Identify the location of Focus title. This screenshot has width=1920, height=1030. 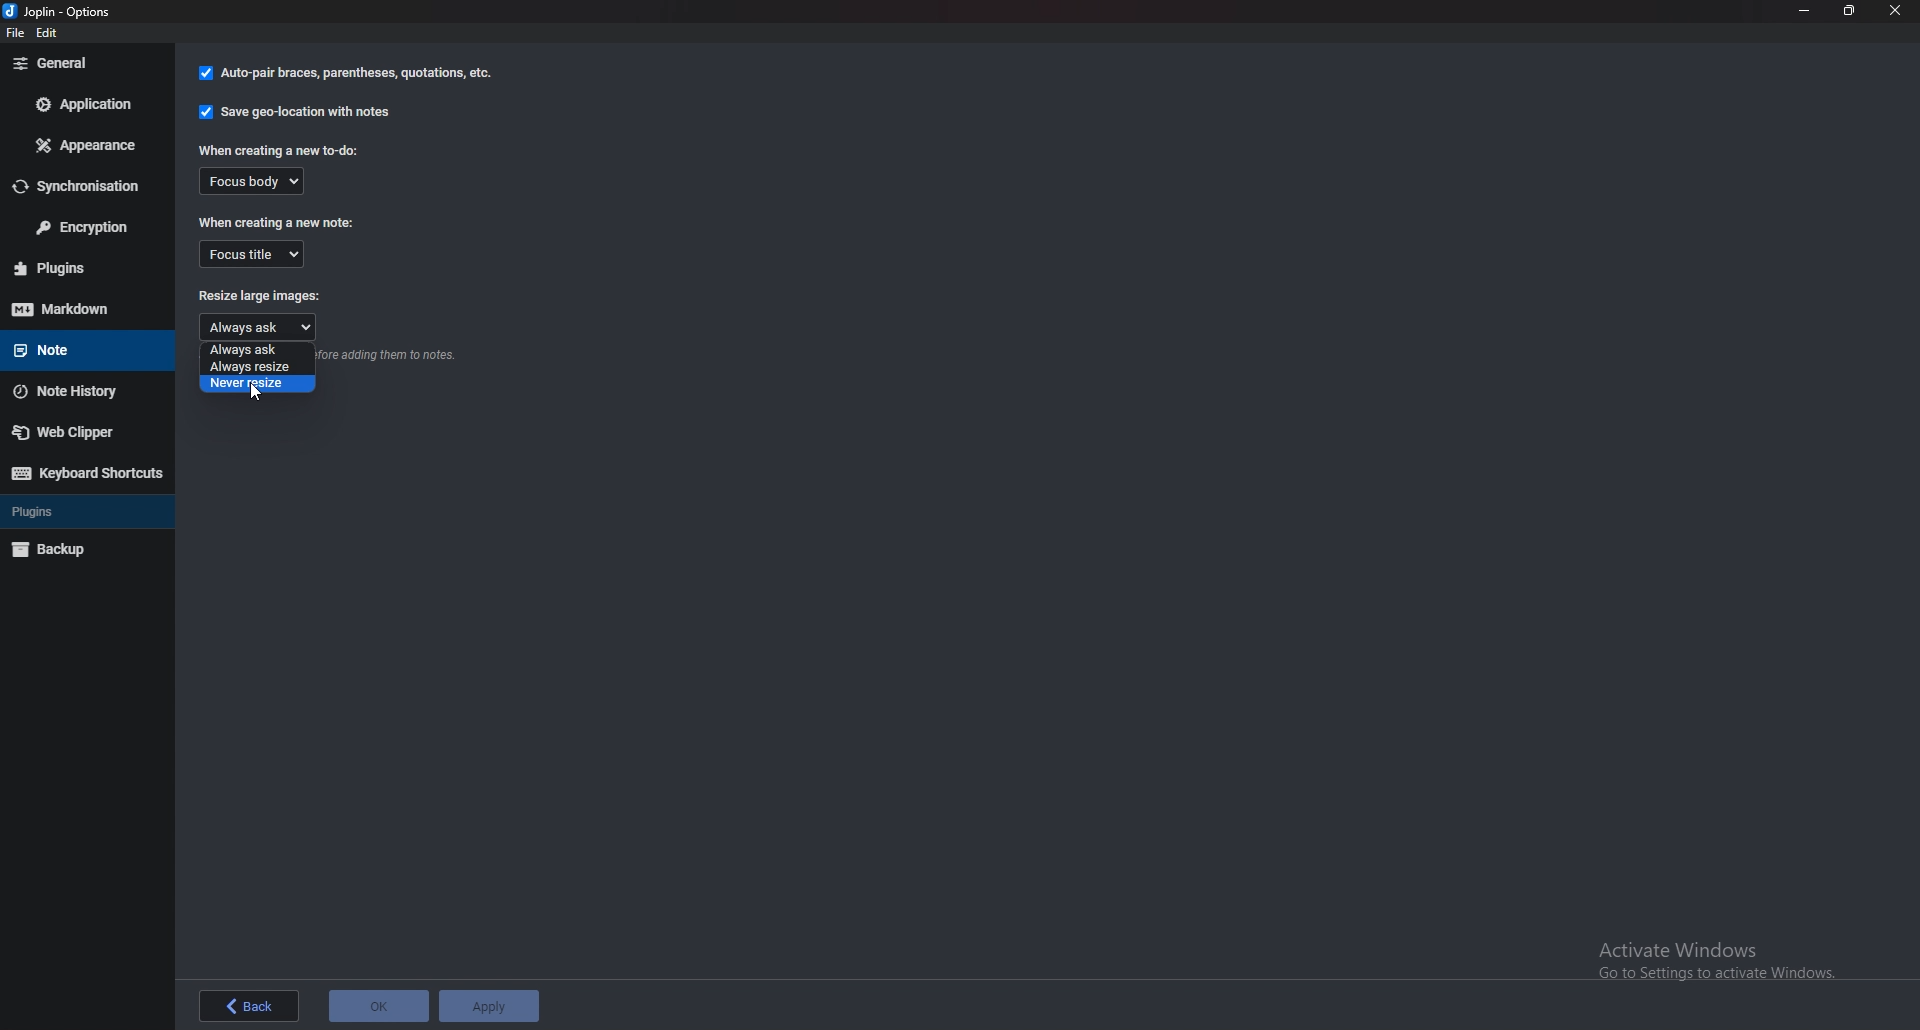
(253, 253).